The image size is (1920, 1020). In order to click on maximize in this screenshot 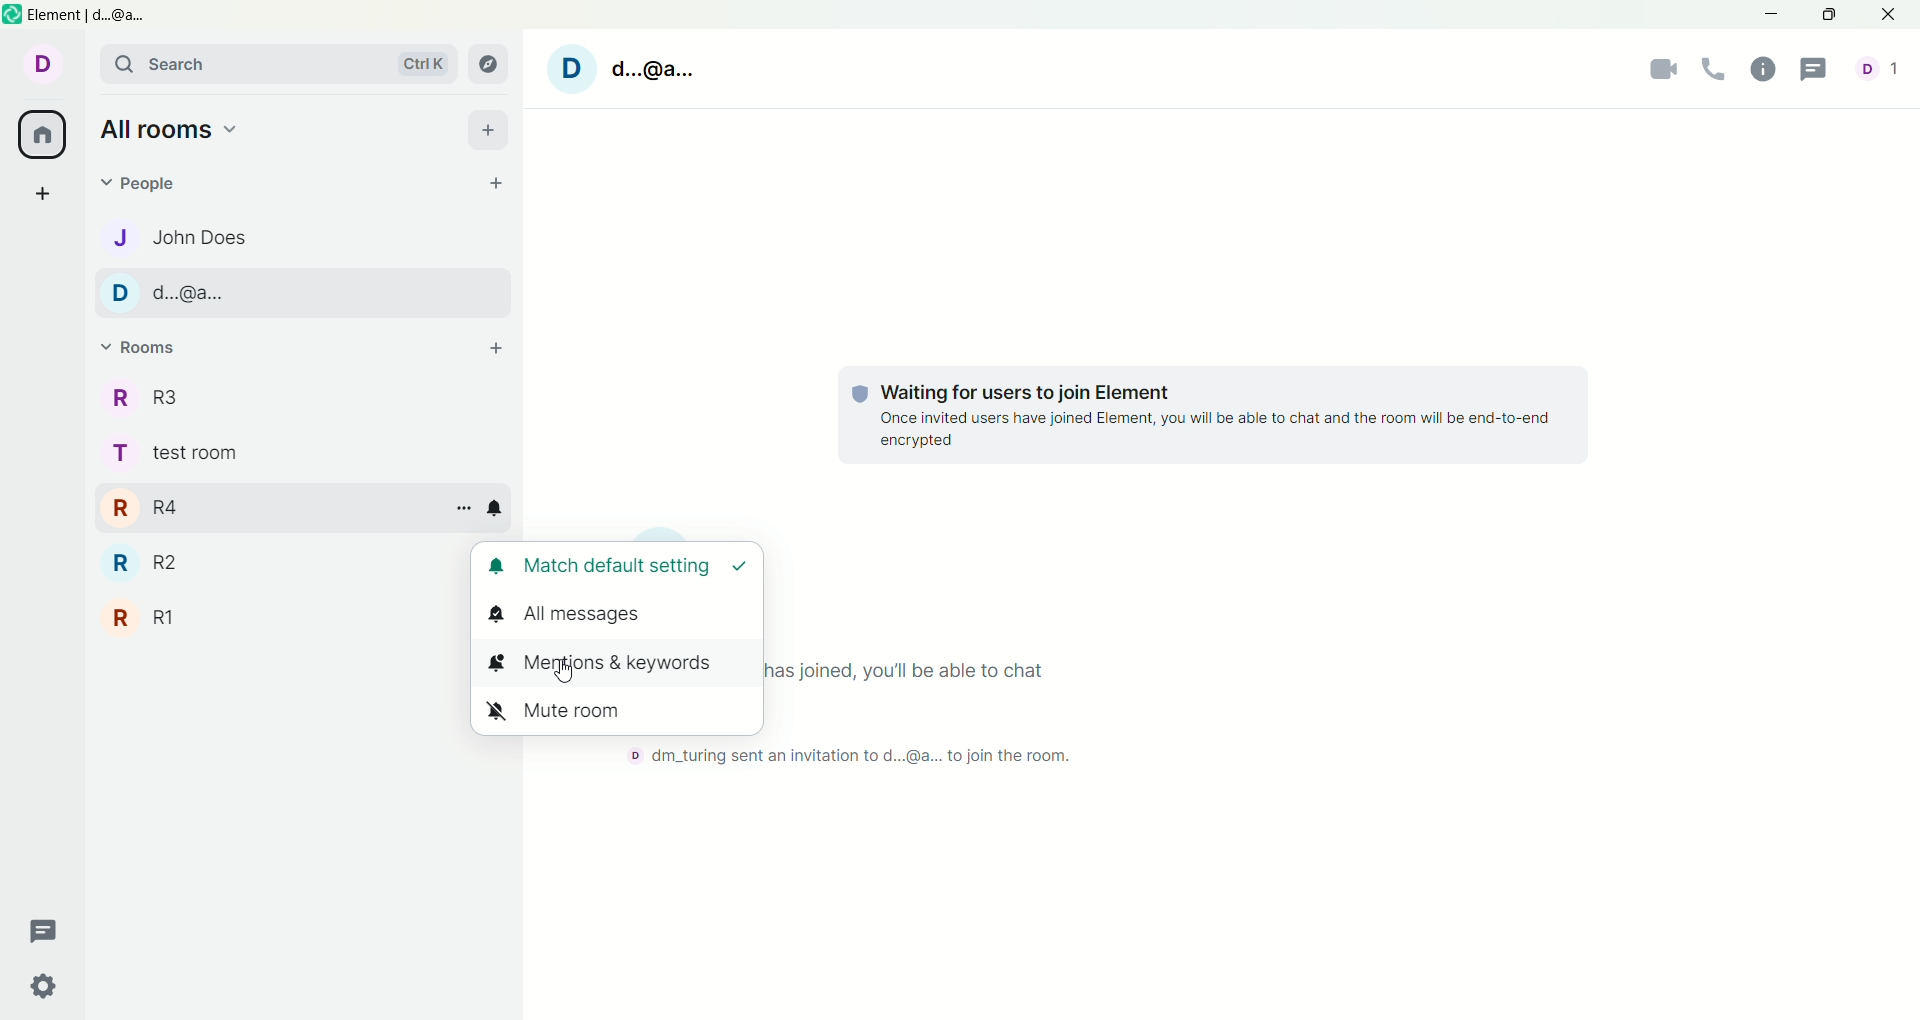, I will do `click(1831, 17)`.